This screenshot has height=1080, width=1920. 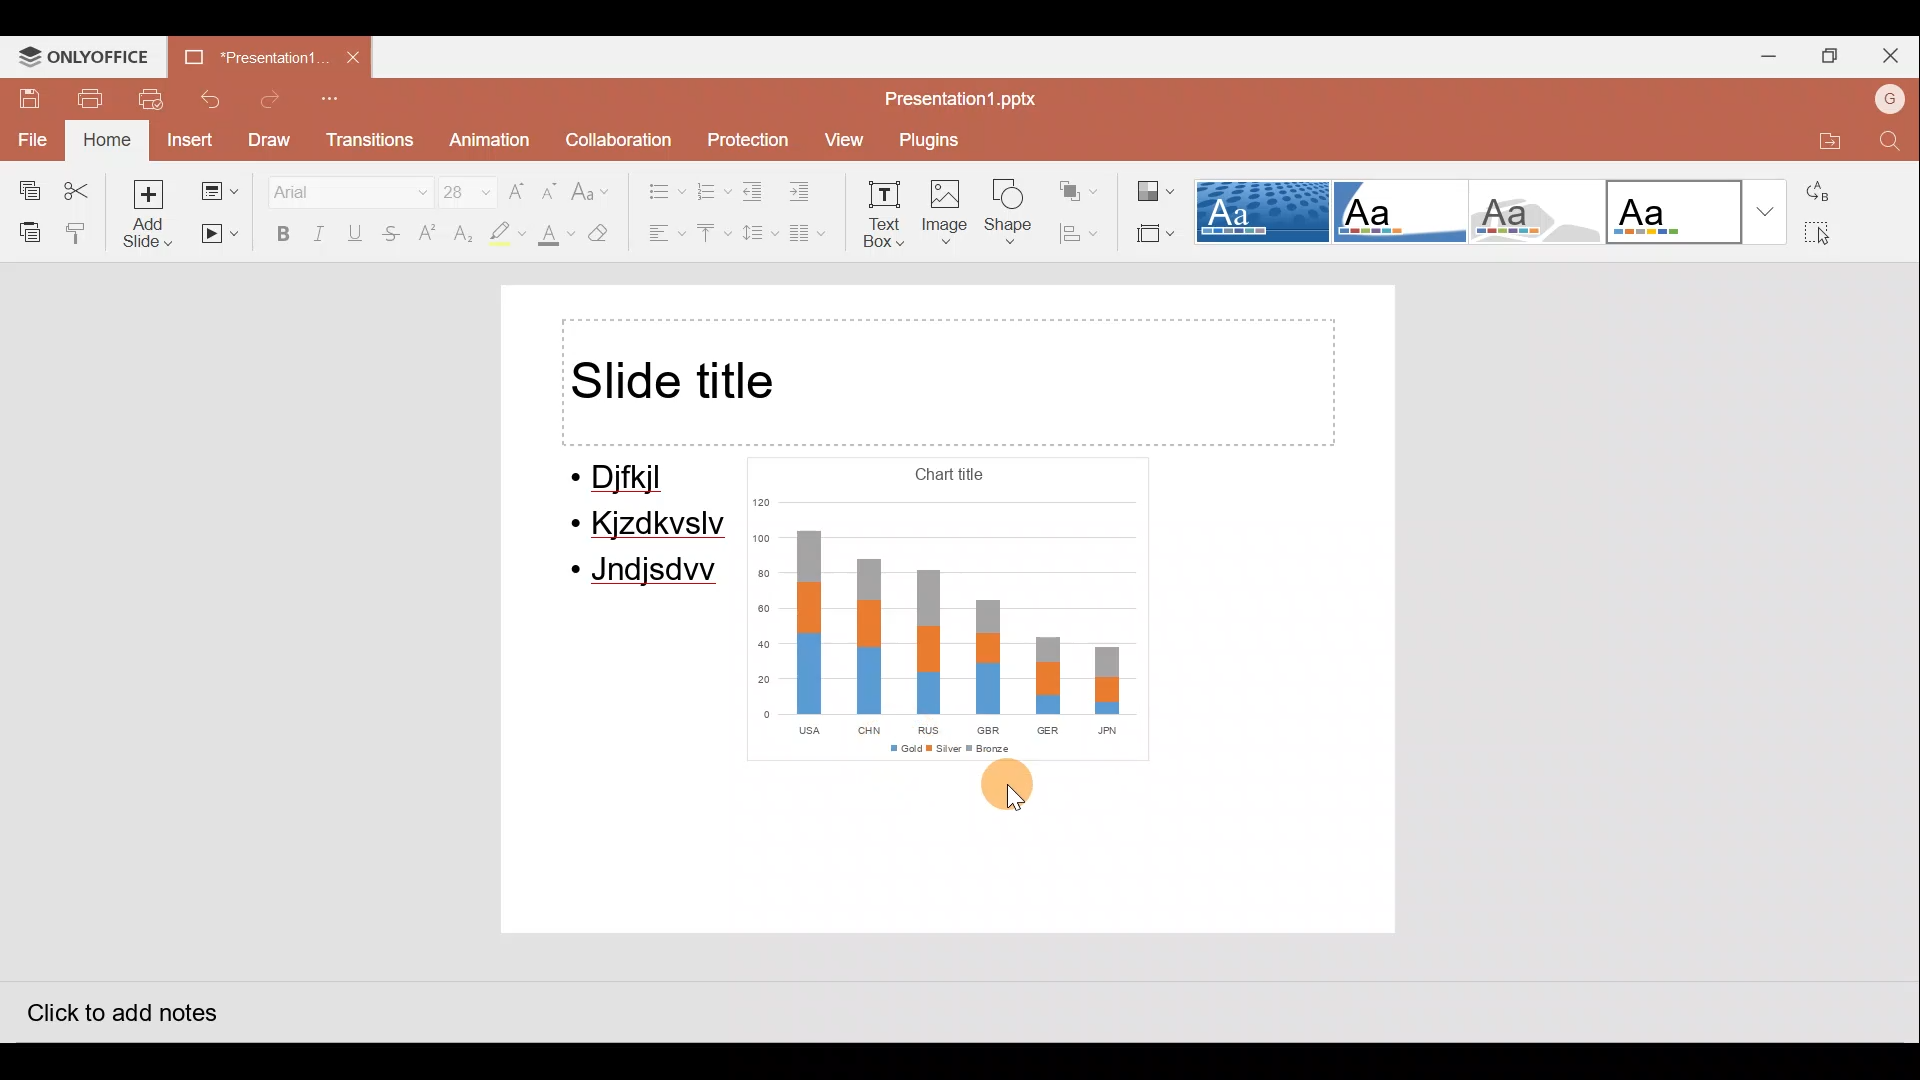 What do you see at coordinates (954, 612) in the screenshot?
I see `Resized Presentation slide` at bounding box center [954, 612].